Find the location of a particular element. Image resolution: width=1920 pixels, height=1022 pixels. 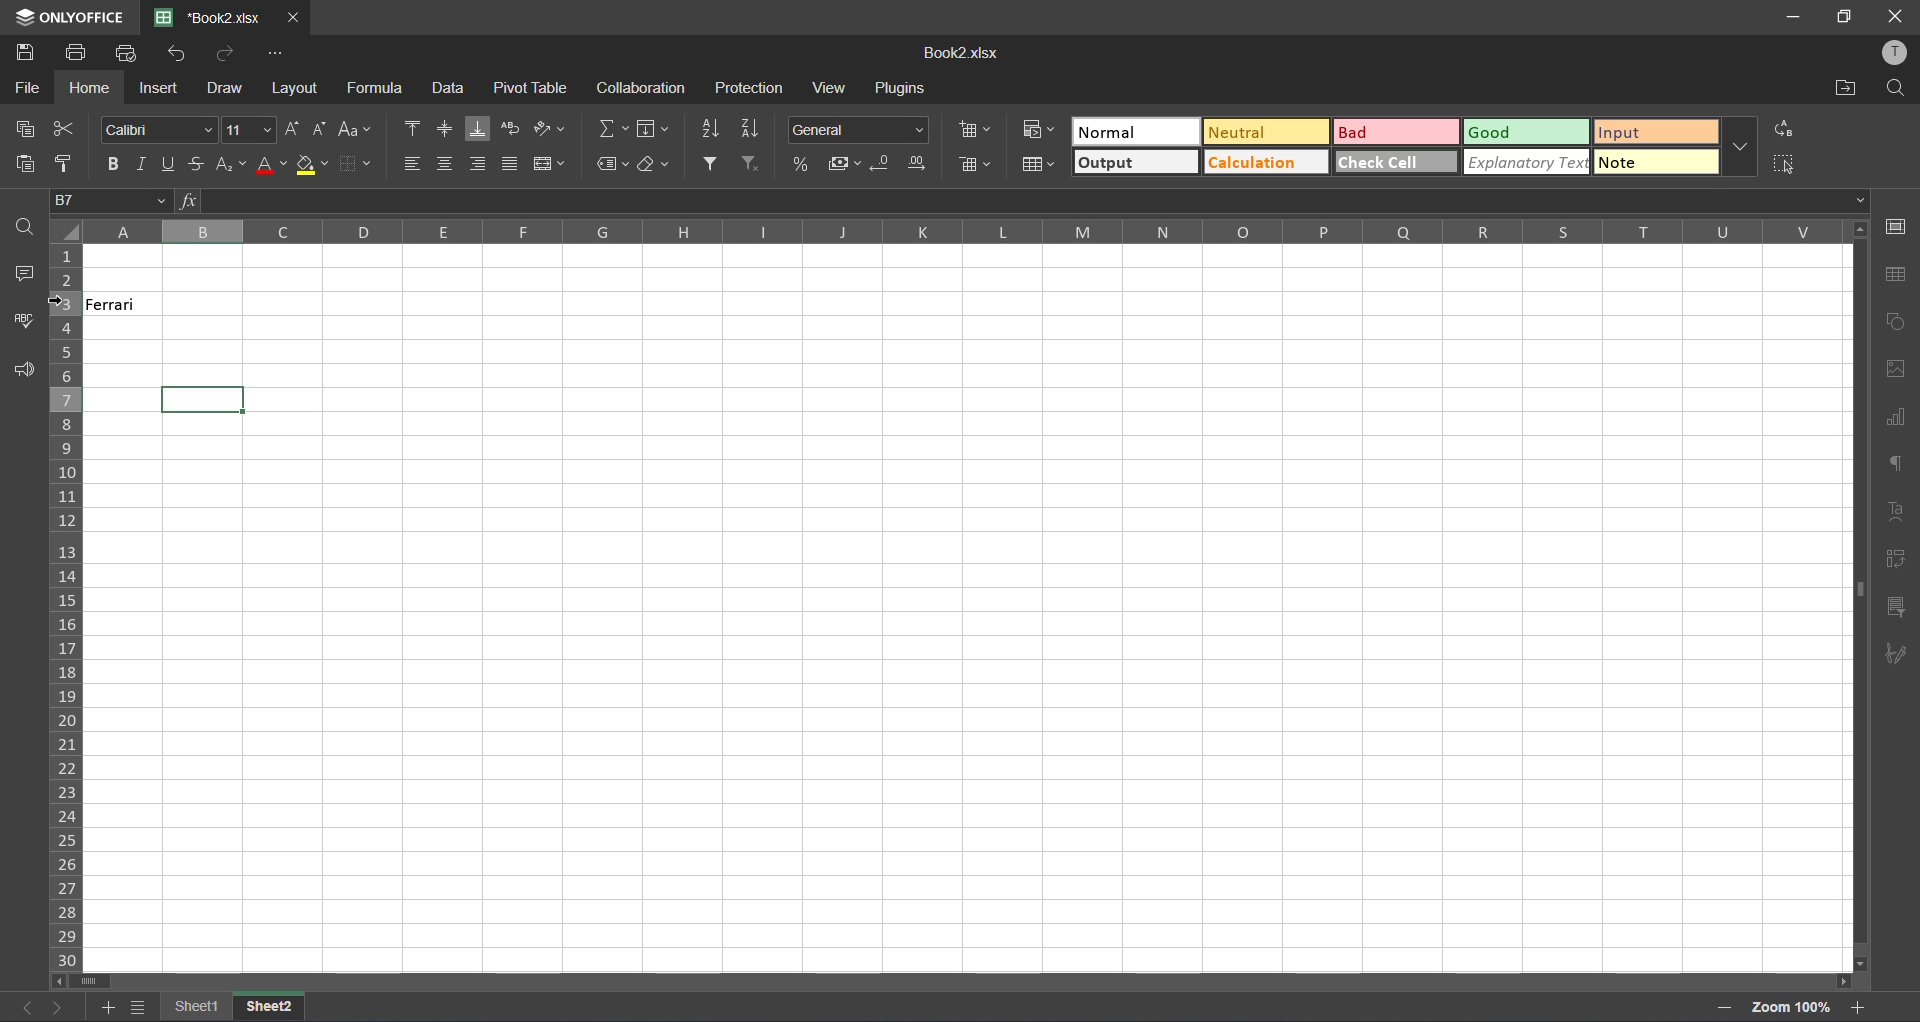

slicer is located at coordinates (1897, 607).